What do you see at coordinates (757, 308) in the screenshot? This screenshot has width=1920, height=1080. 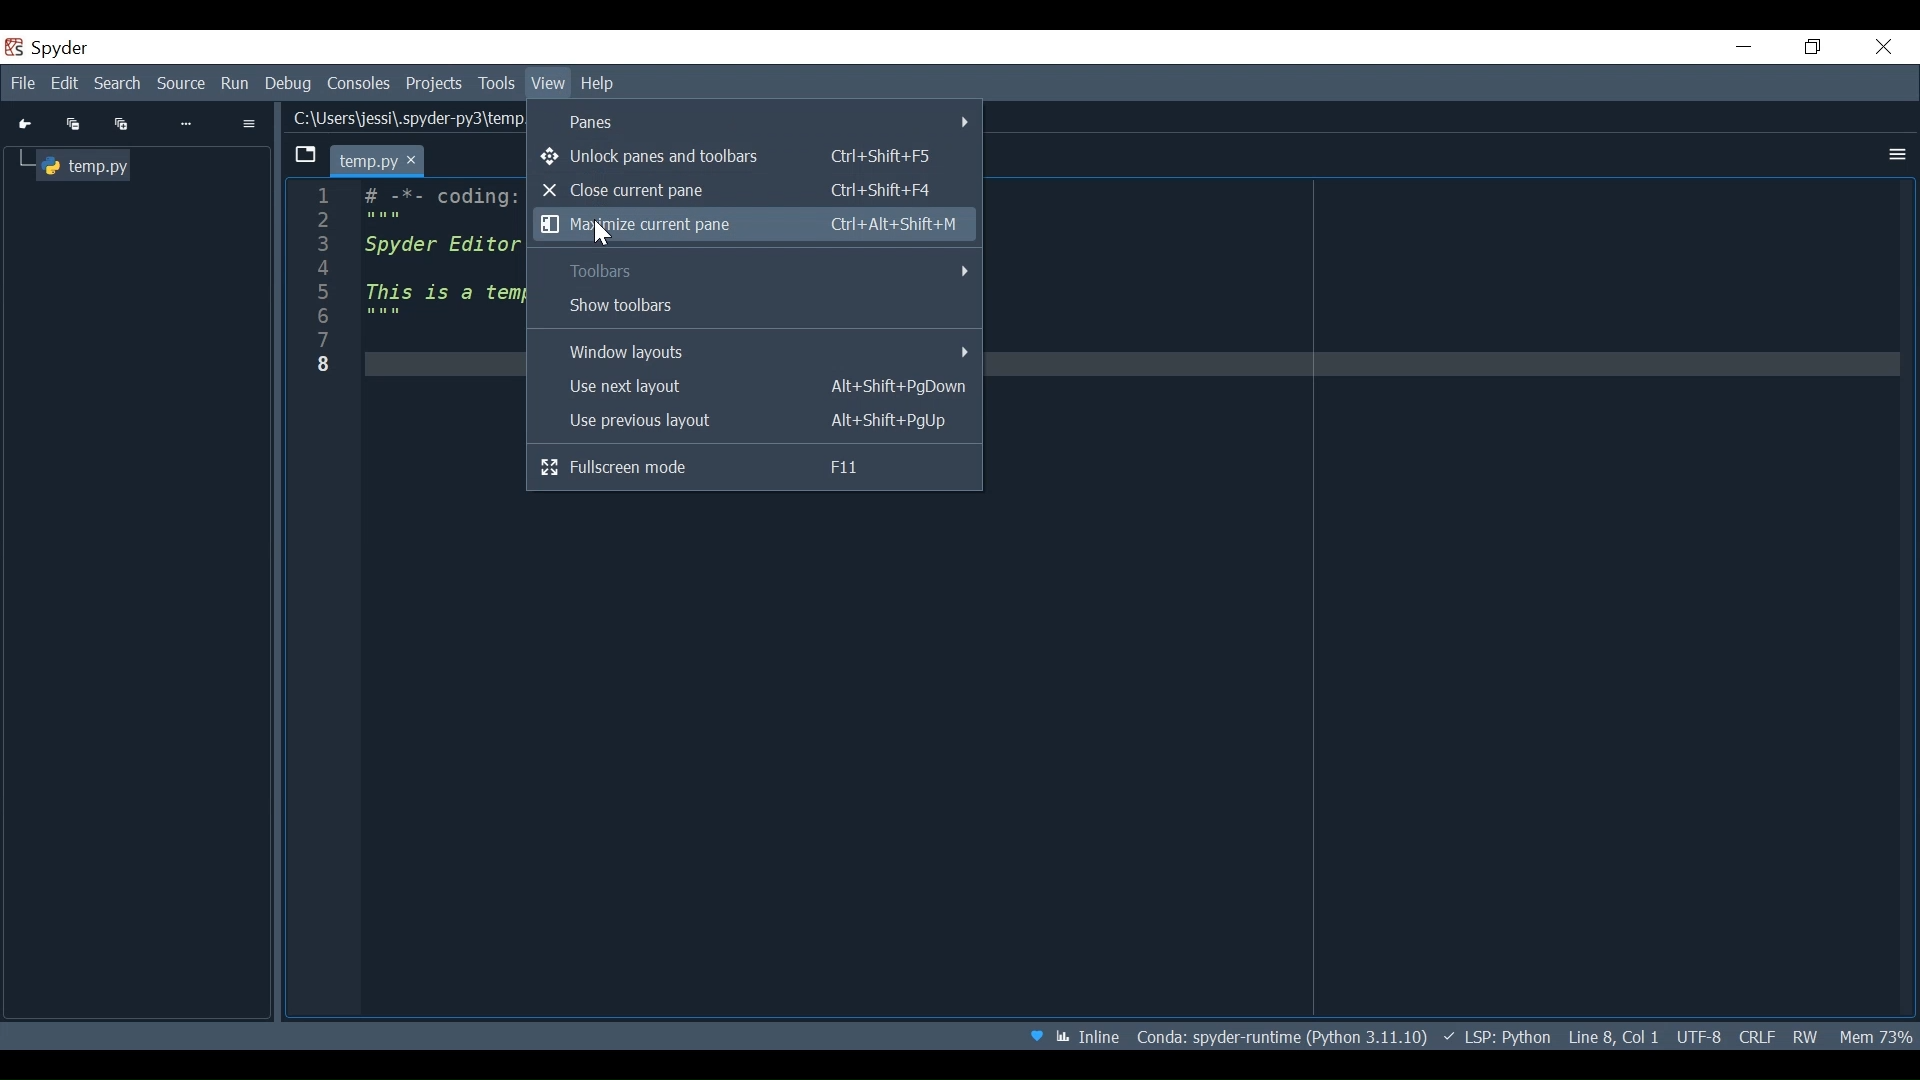 I see `Show Toolbars` at bounding box center [757, 308].